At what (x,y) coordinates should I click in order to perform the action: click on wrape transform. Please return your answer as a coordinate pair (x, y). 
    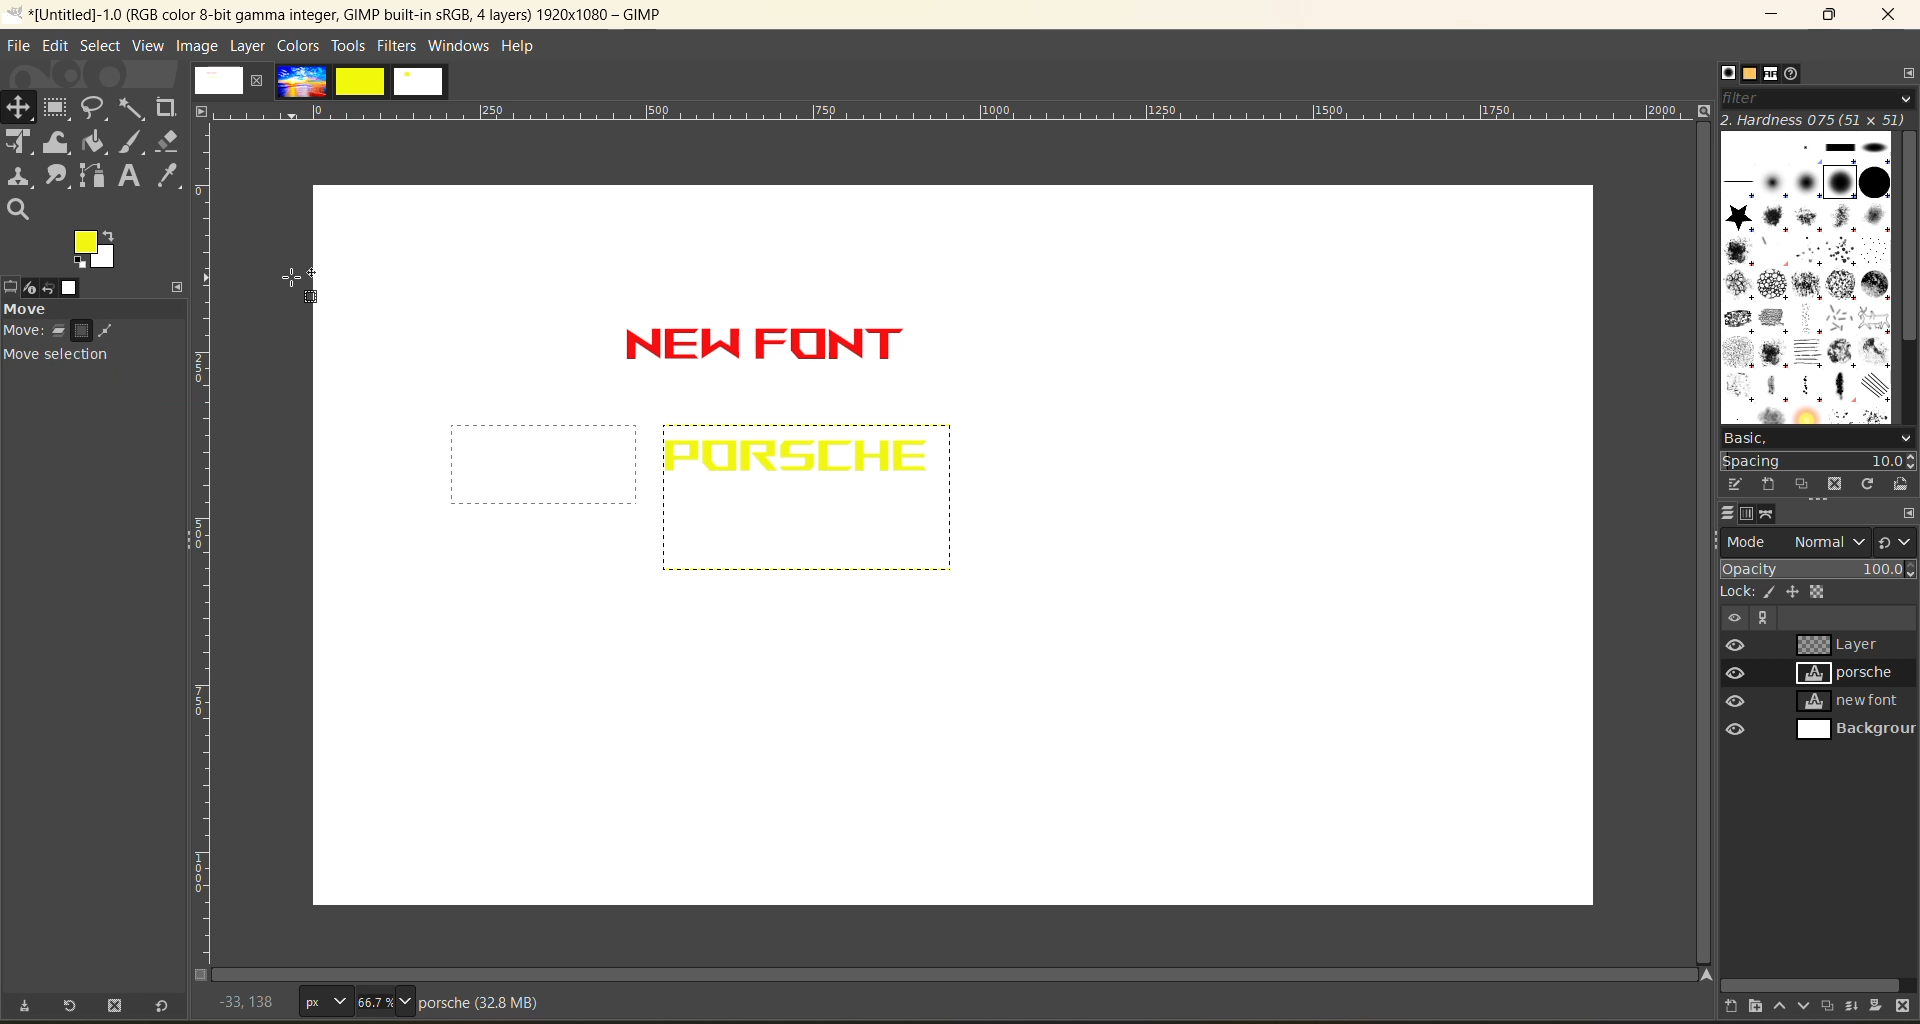
    Looking at the image, I should click on (57, 144).